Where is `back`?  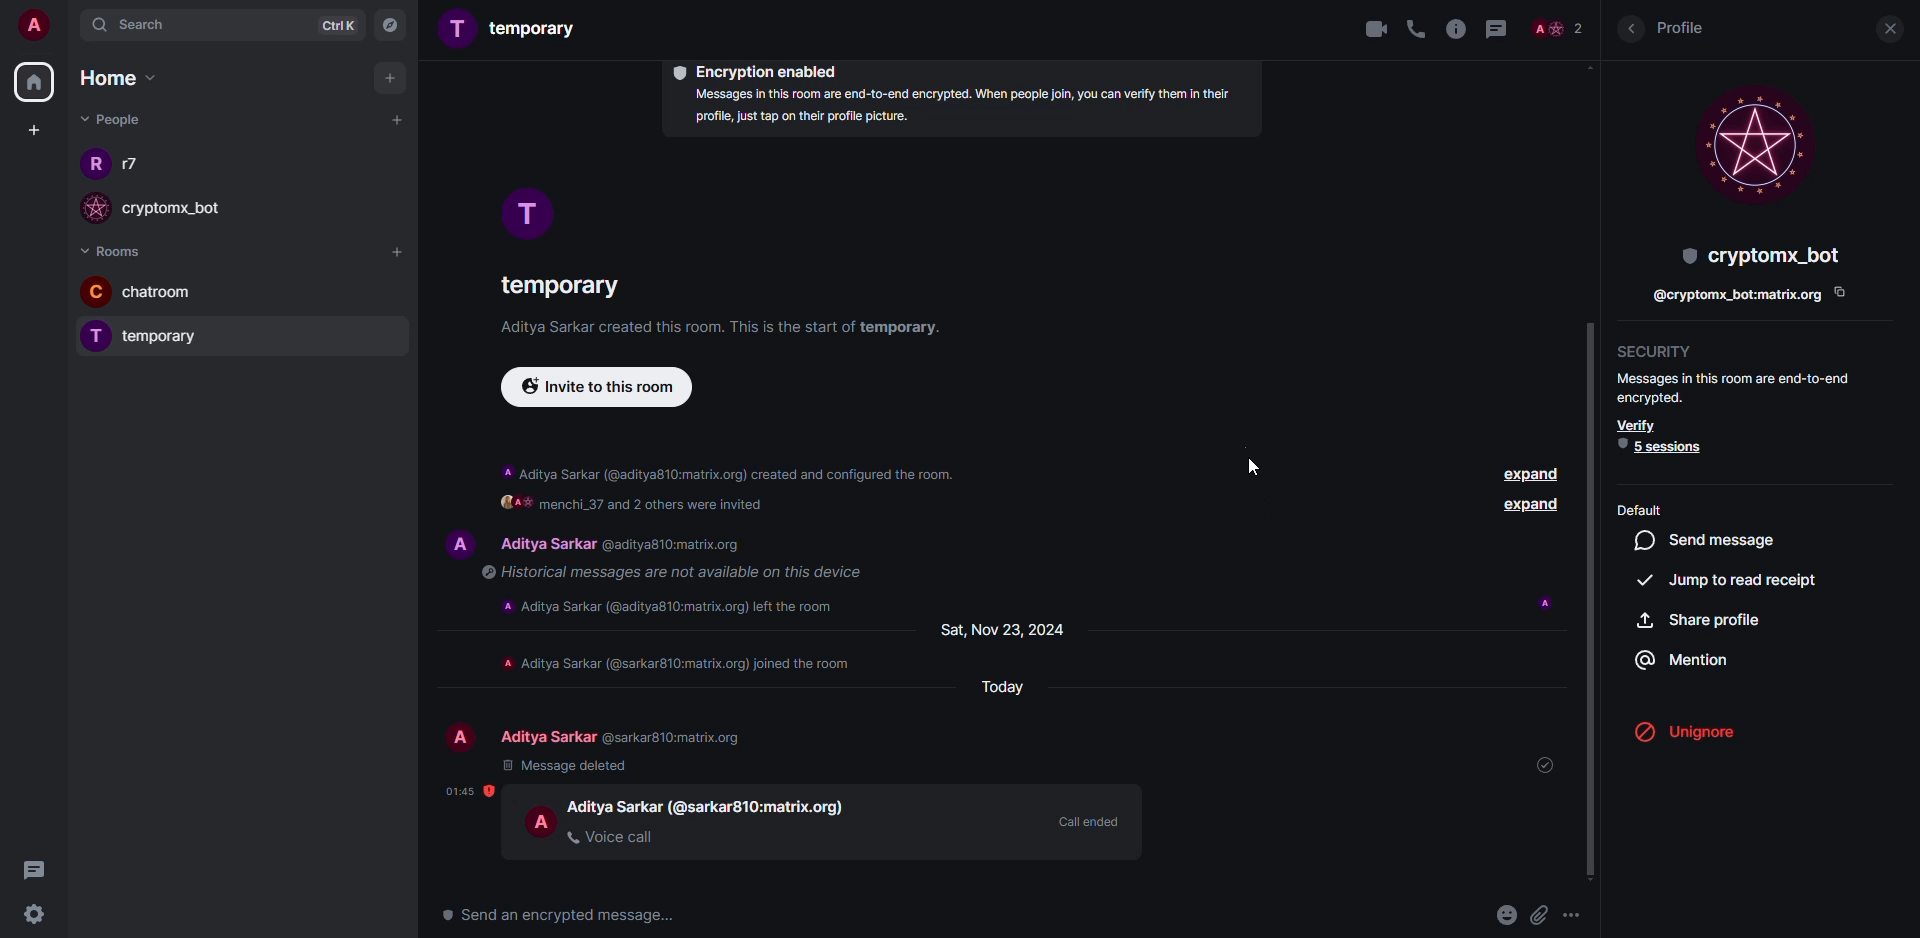
back is located at coordinates (1630, 29).